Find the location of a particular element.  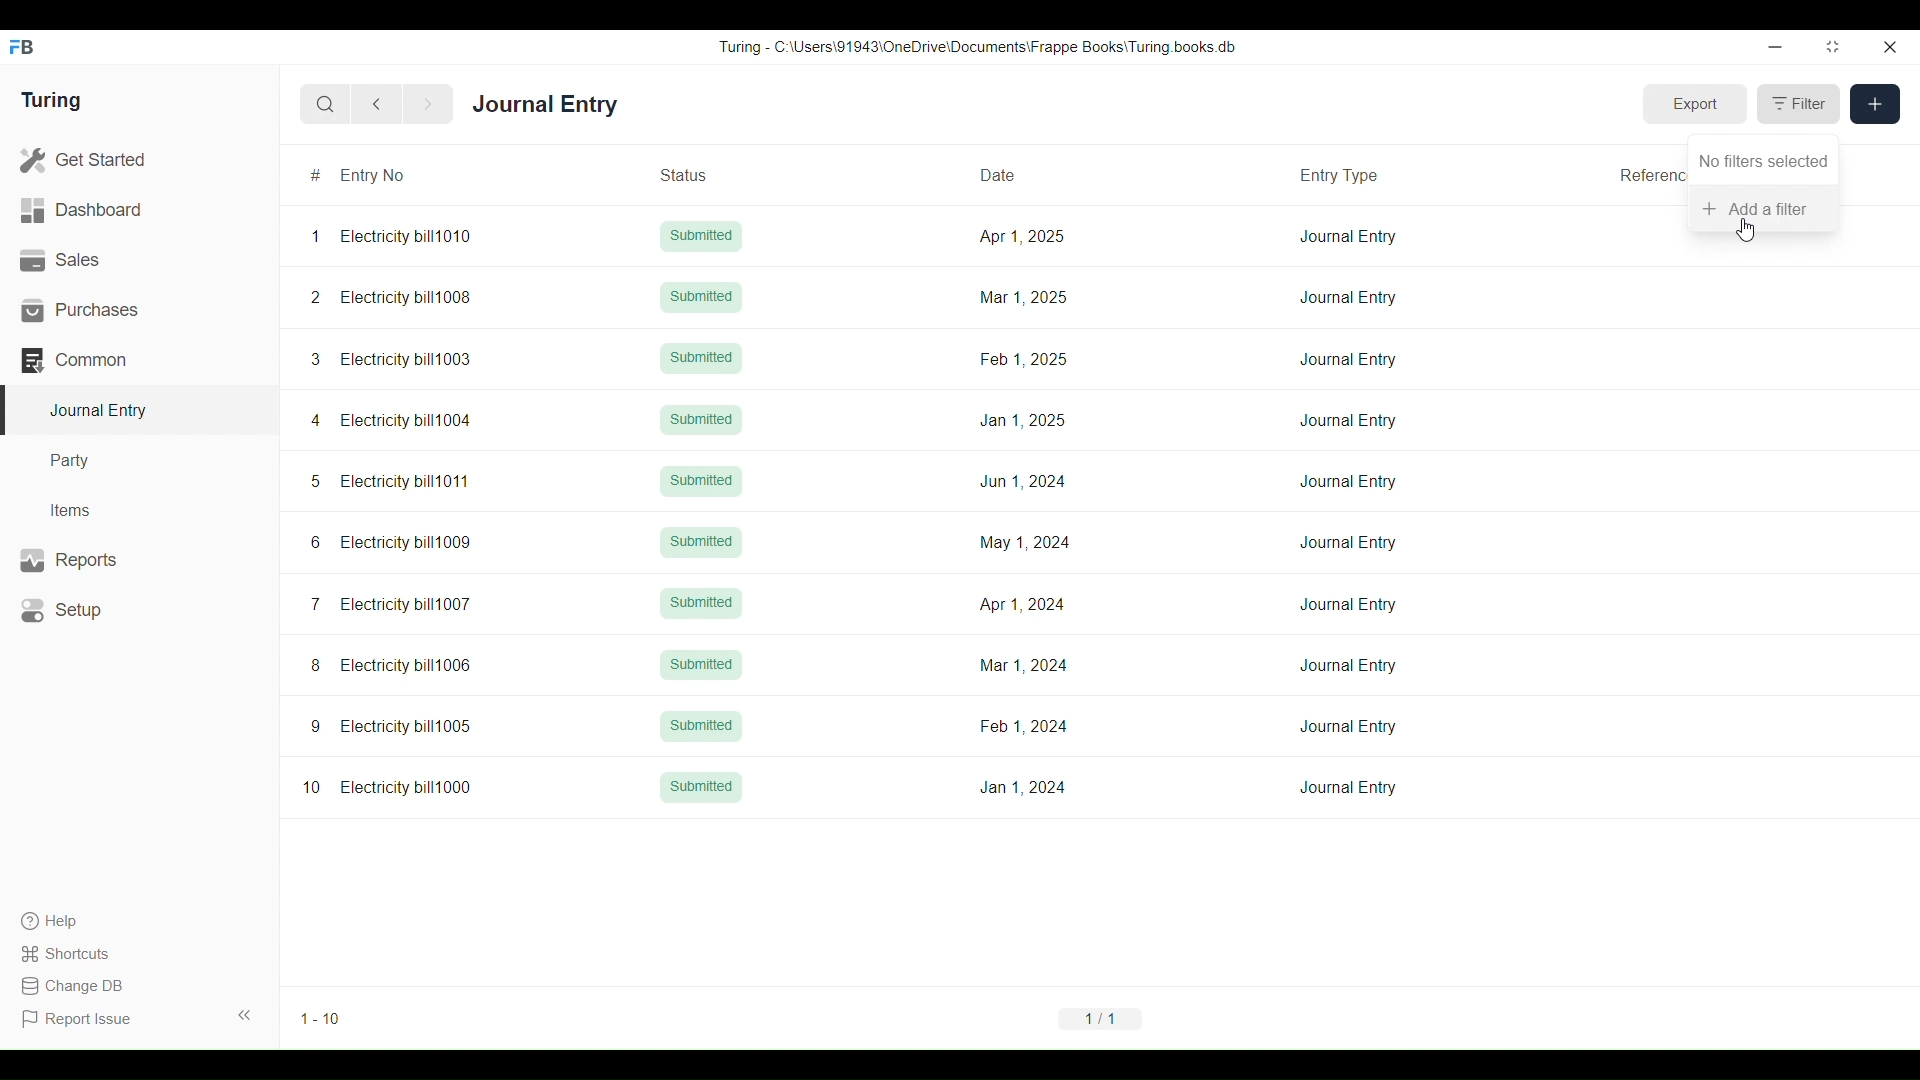

Reference Number is located at coordinates (1651, 174).